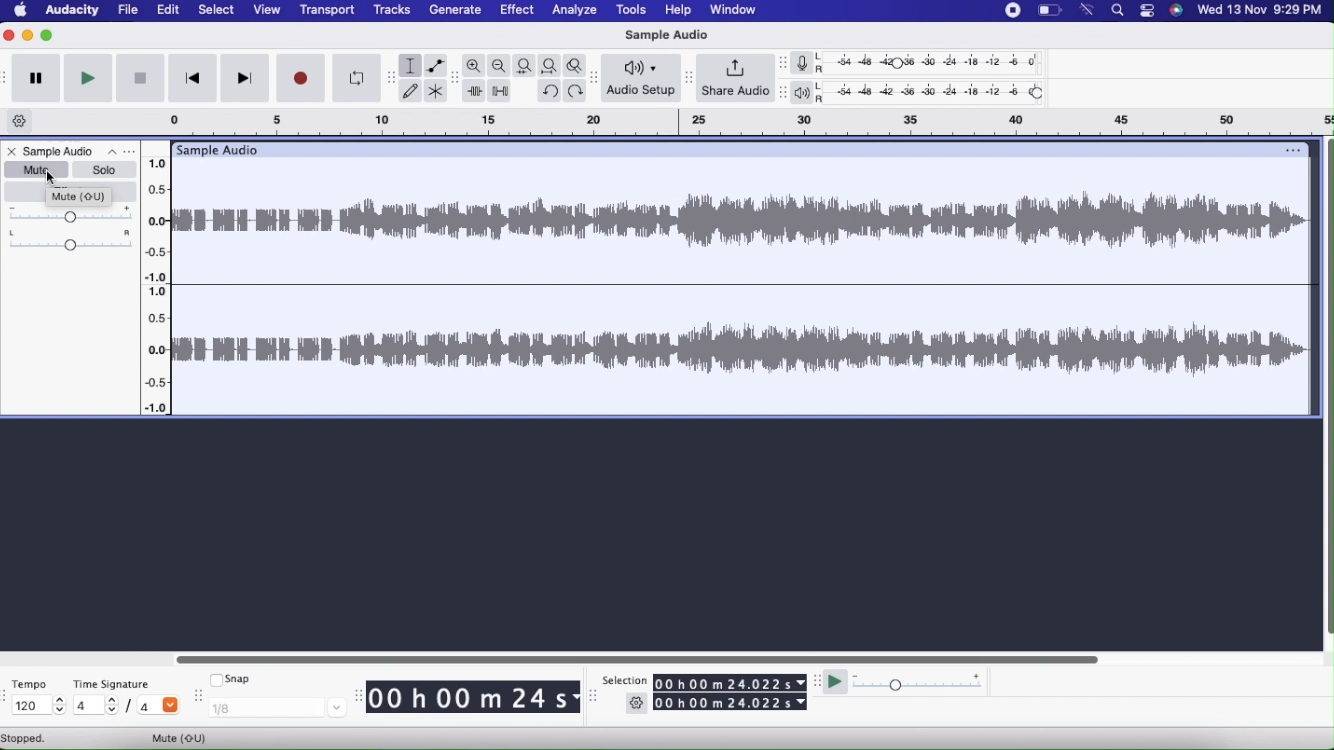 The image size is (1334, 750). I want to click on Home, so click(22, 11).